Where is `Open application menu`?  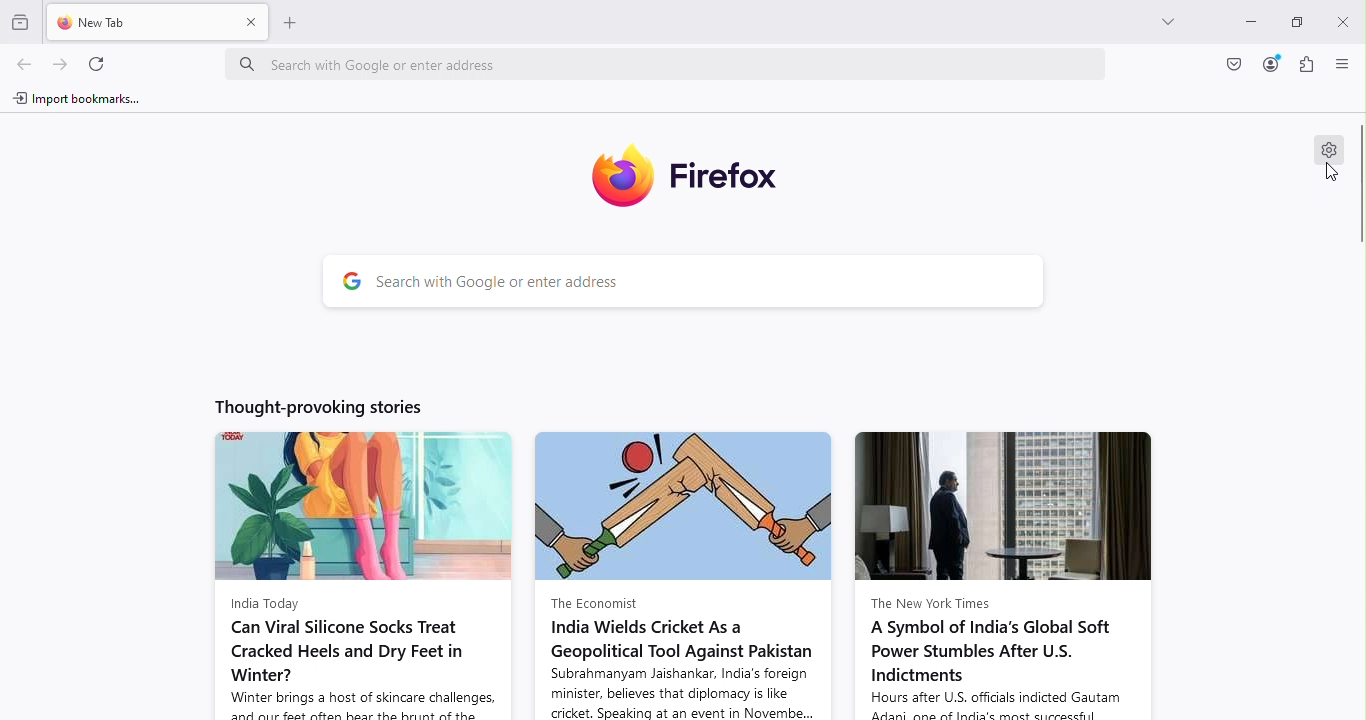 Open application menu is located at coordinates (1344, 65).